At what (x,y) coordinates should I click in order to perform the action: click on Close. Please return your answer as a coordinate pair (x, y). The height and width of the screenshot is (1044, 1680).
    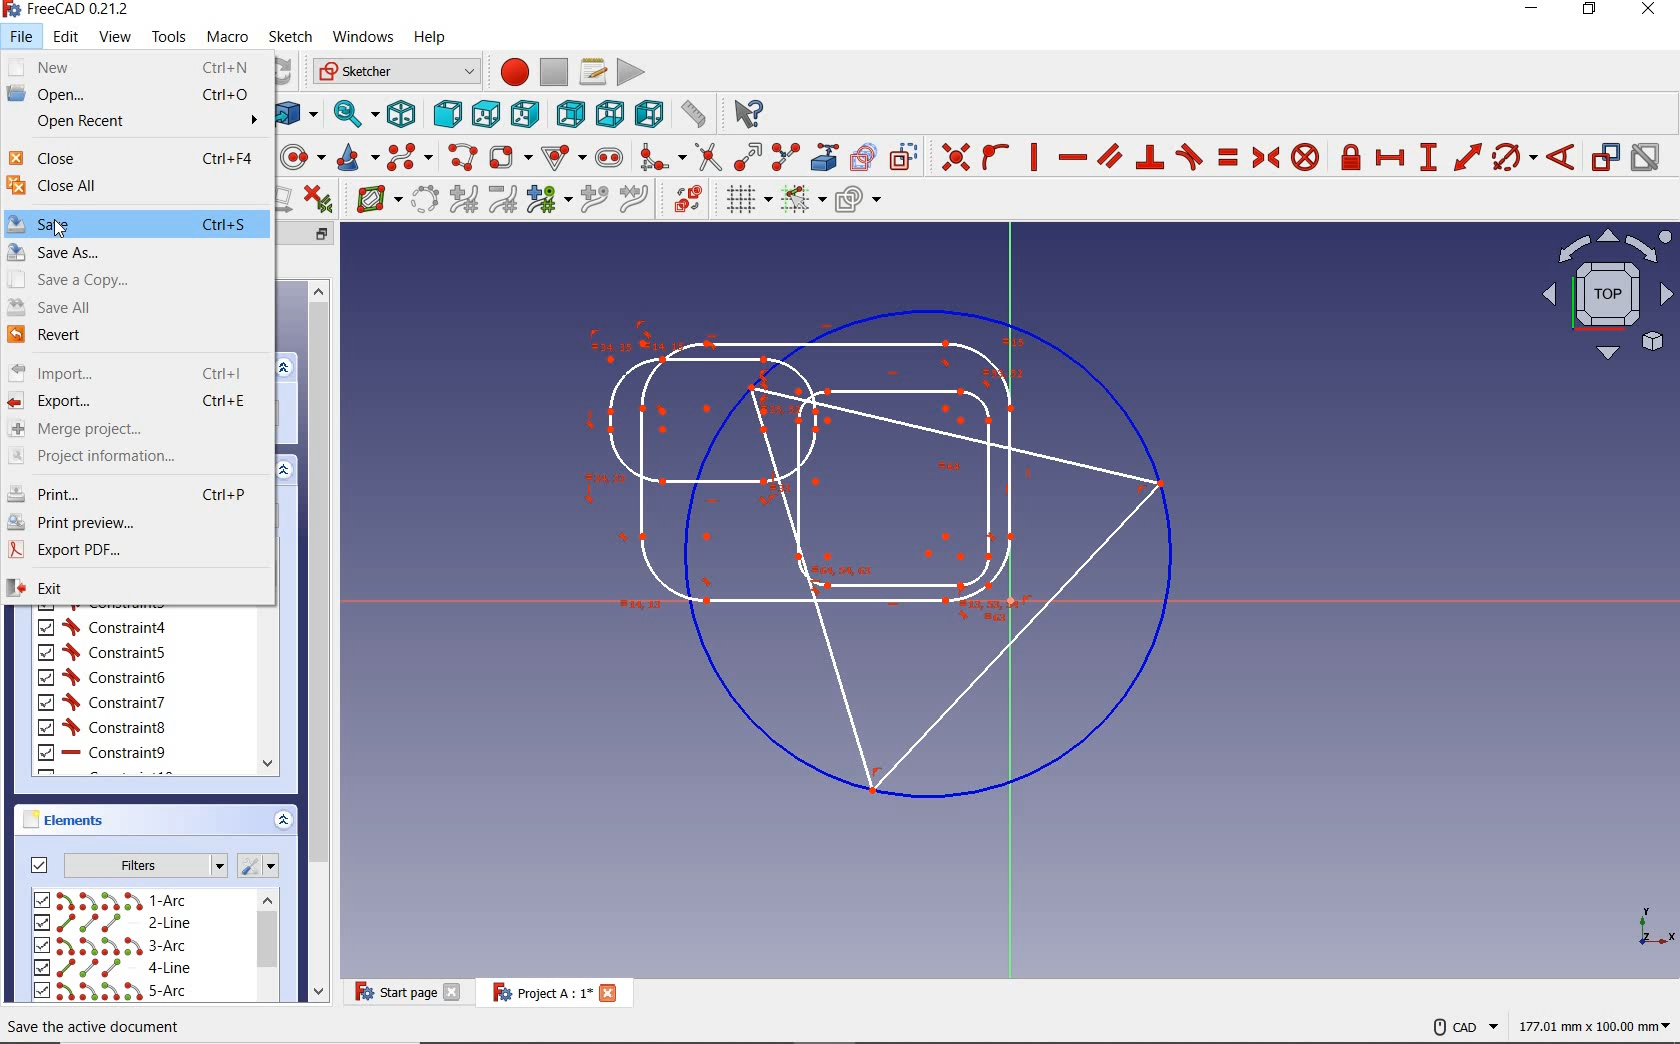
    Looking at the image, I should click on (609, 992).